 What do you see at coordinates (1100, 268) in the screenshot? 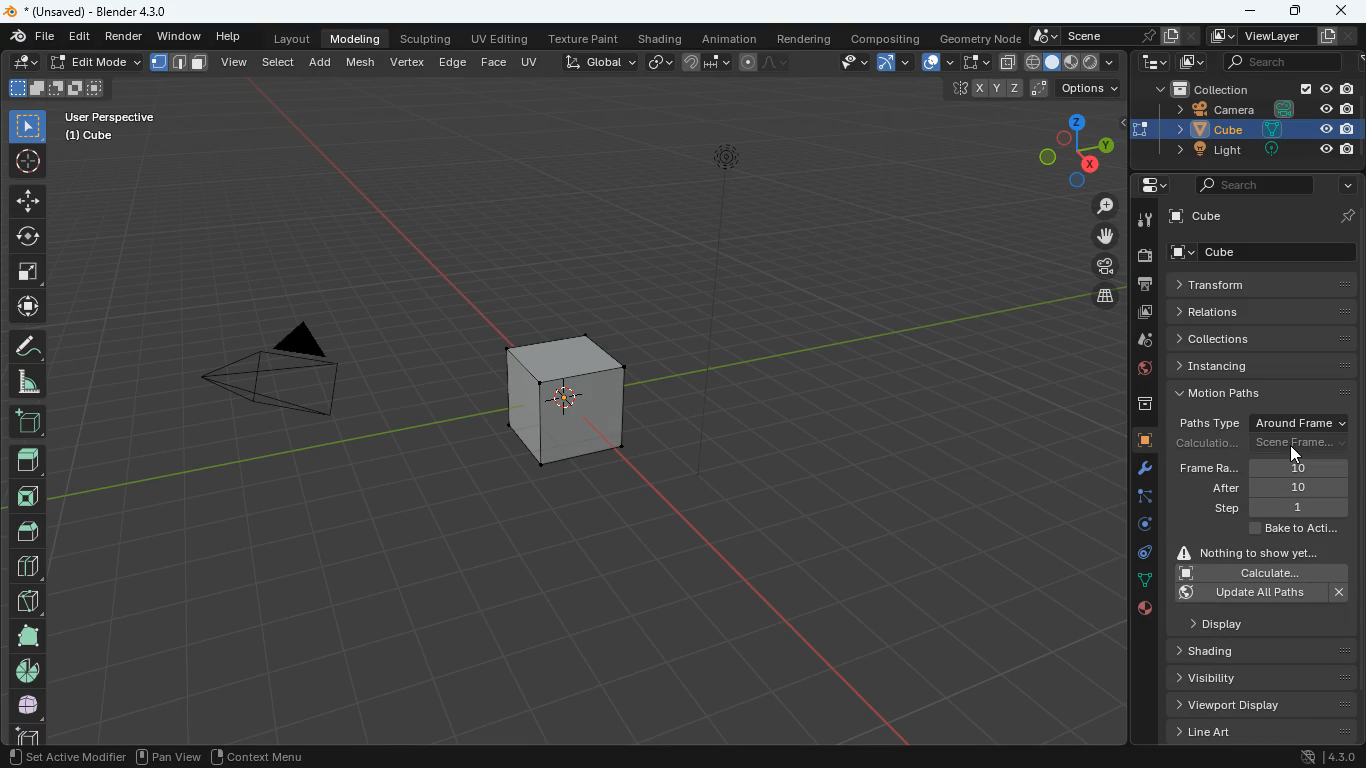
I see `film` at bounding box center [1100, 268].